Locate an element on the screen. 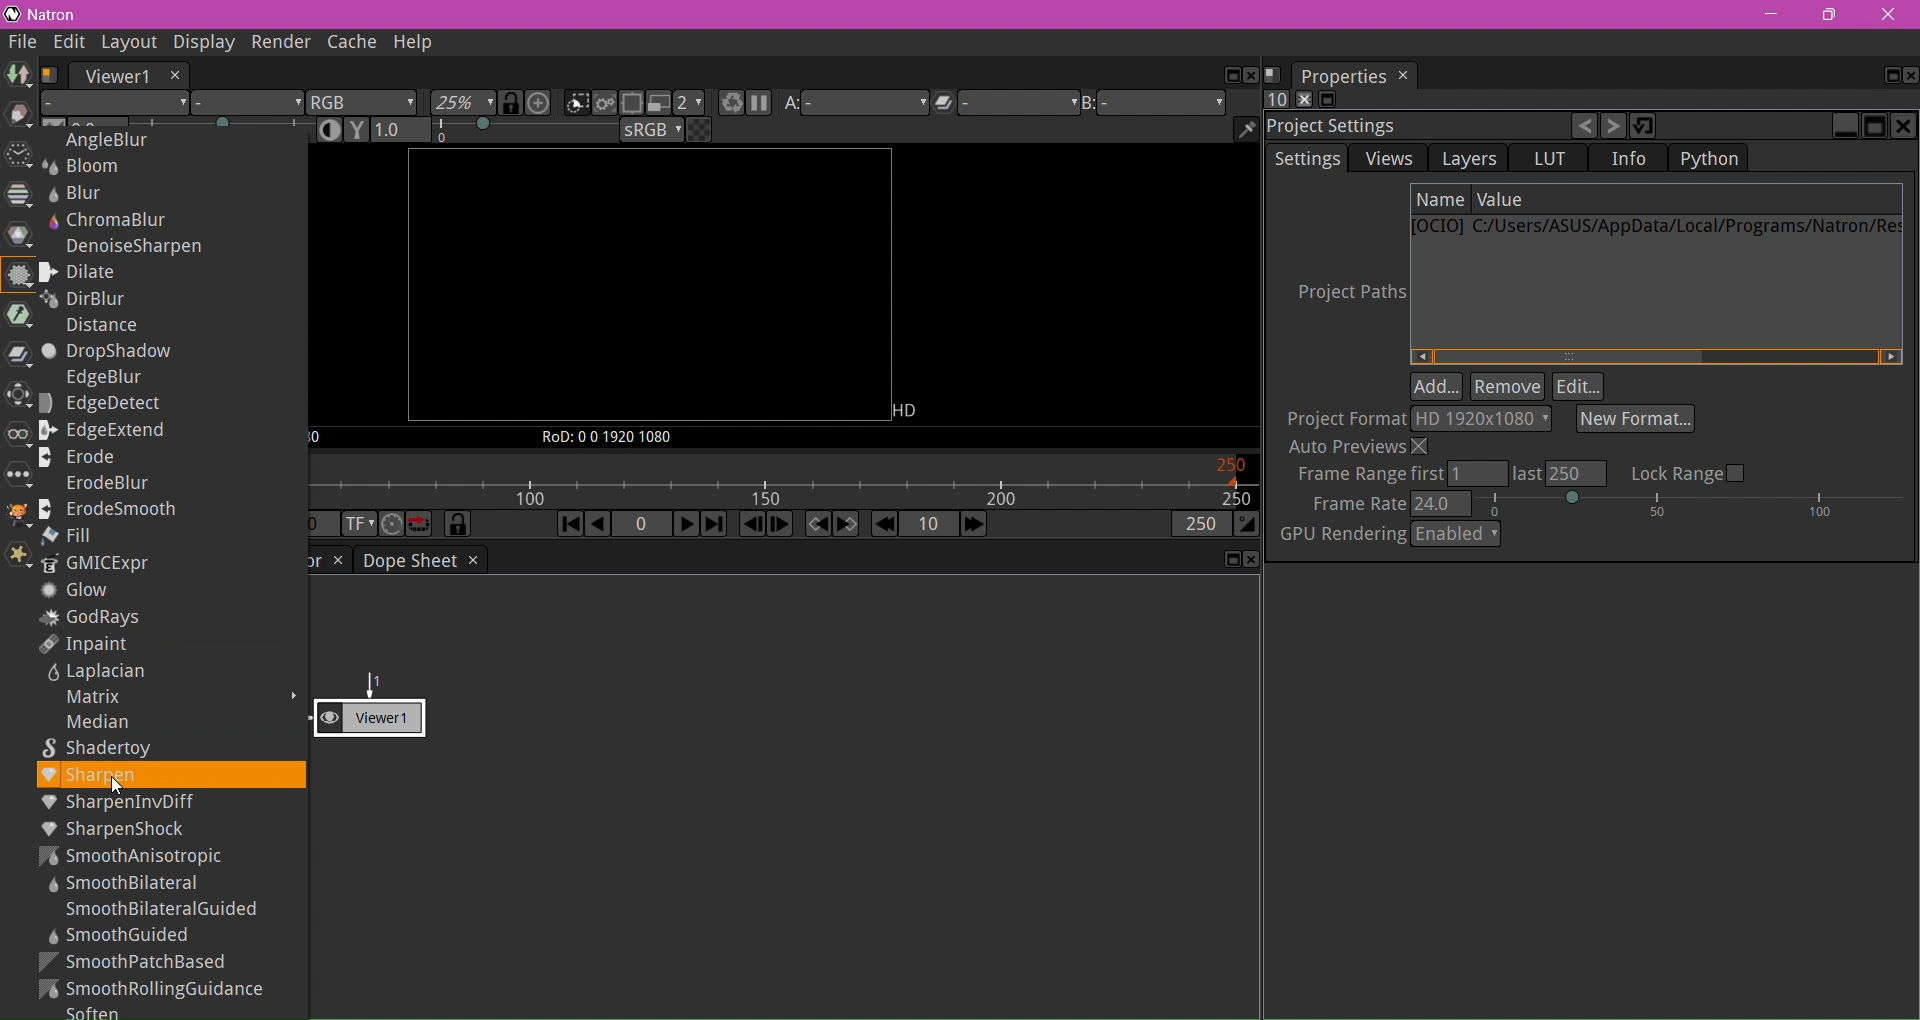 The width and height of the screenshot is (1920, 1020). Glow is located at coordinates (78, 592).